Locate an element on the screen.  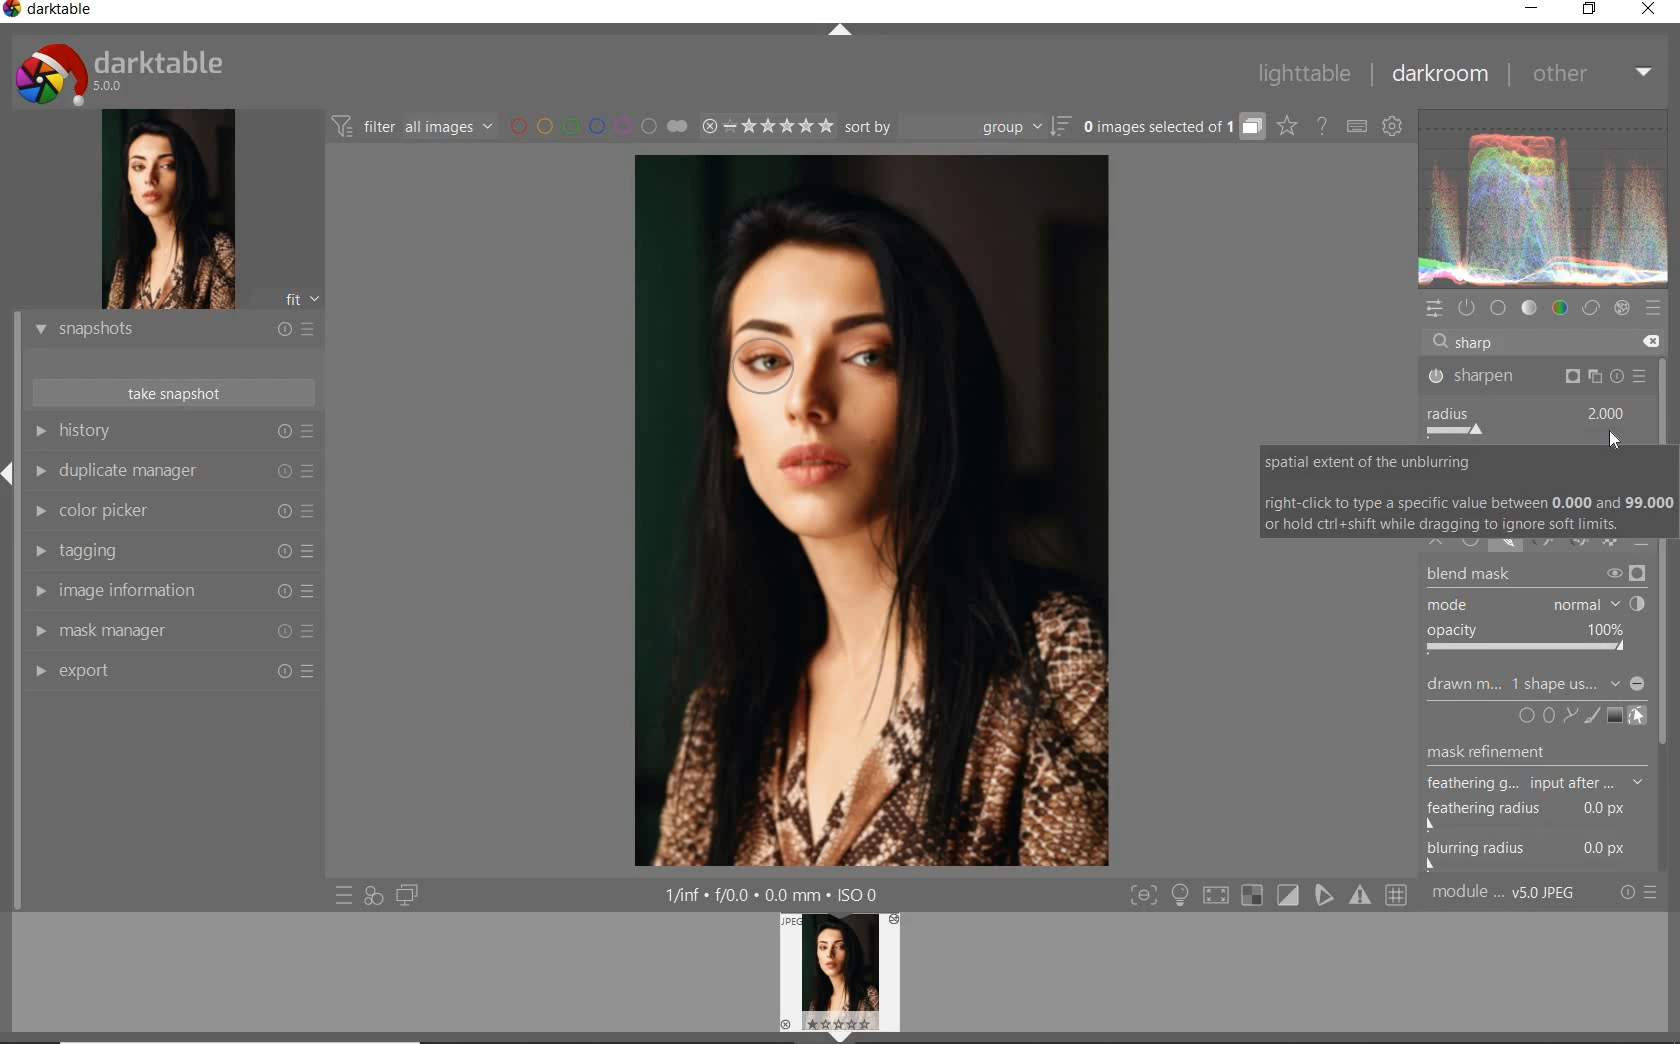
base is located at coordinates (1499, 306).